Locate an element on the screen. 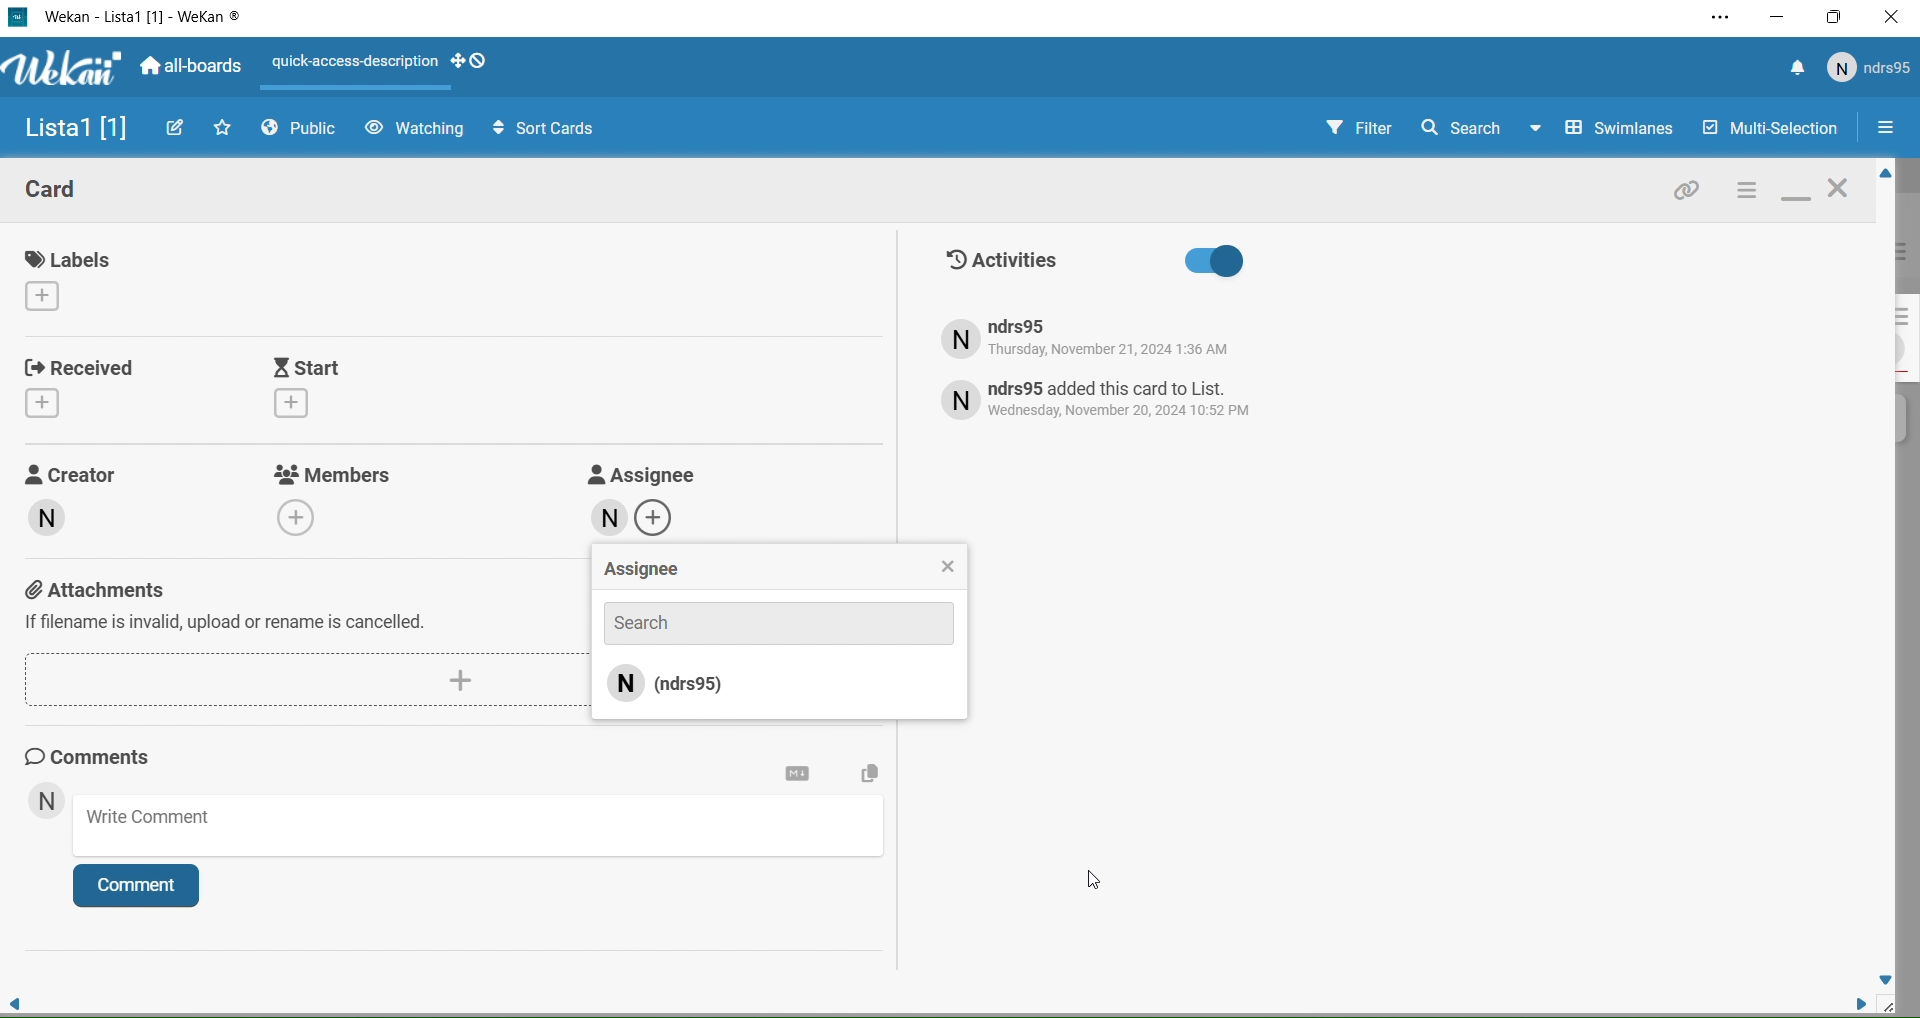 Image resolution: width=1920 pixels, height=1018 pixels. Minimize is located at coordinates (1778, 17).